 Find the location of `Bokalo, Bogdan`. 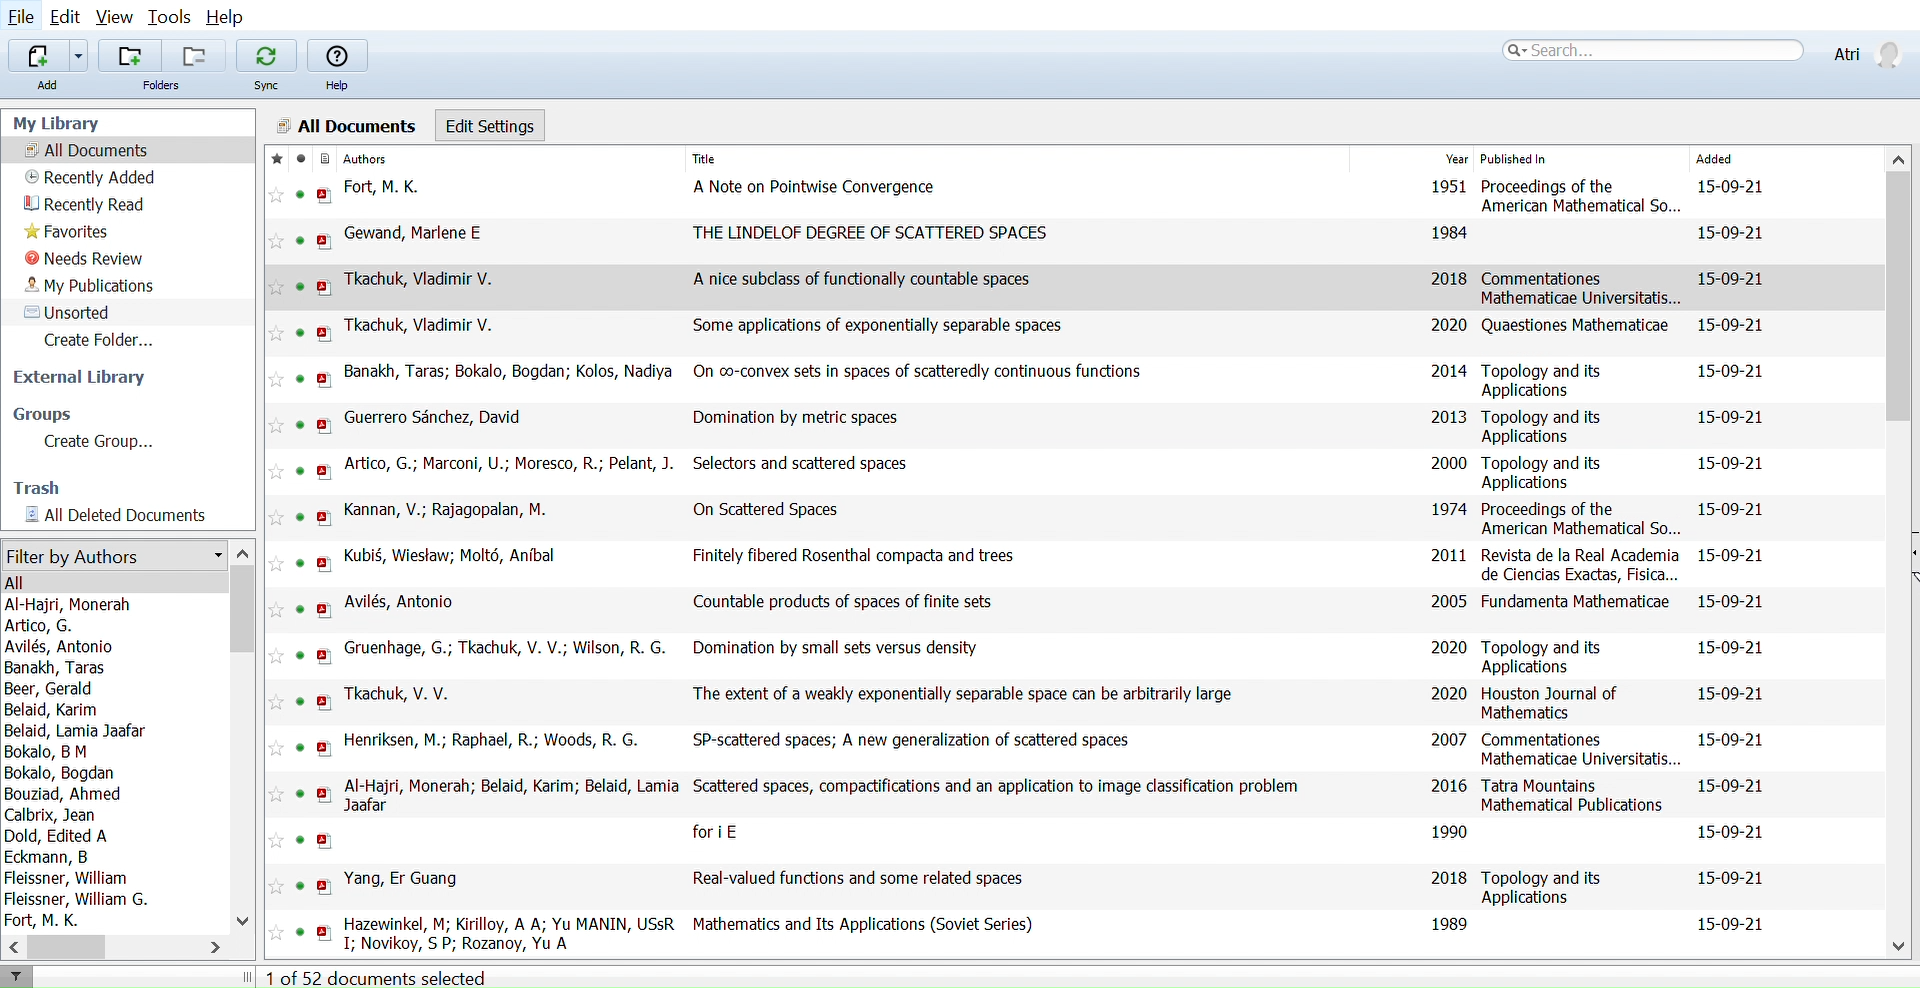

Bokalo, Bogdan is located at coordinates (65, 774).